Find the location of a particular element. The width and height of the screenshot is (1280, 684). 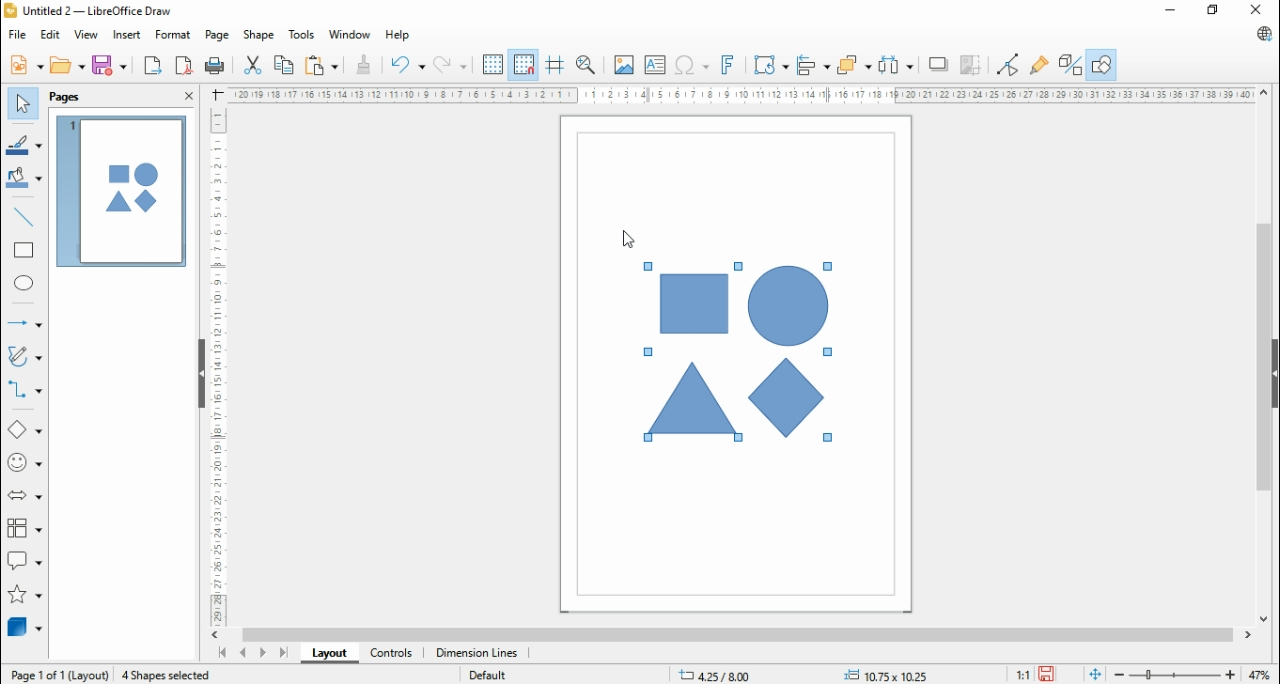

show grid is located at coordinates (493, 64).